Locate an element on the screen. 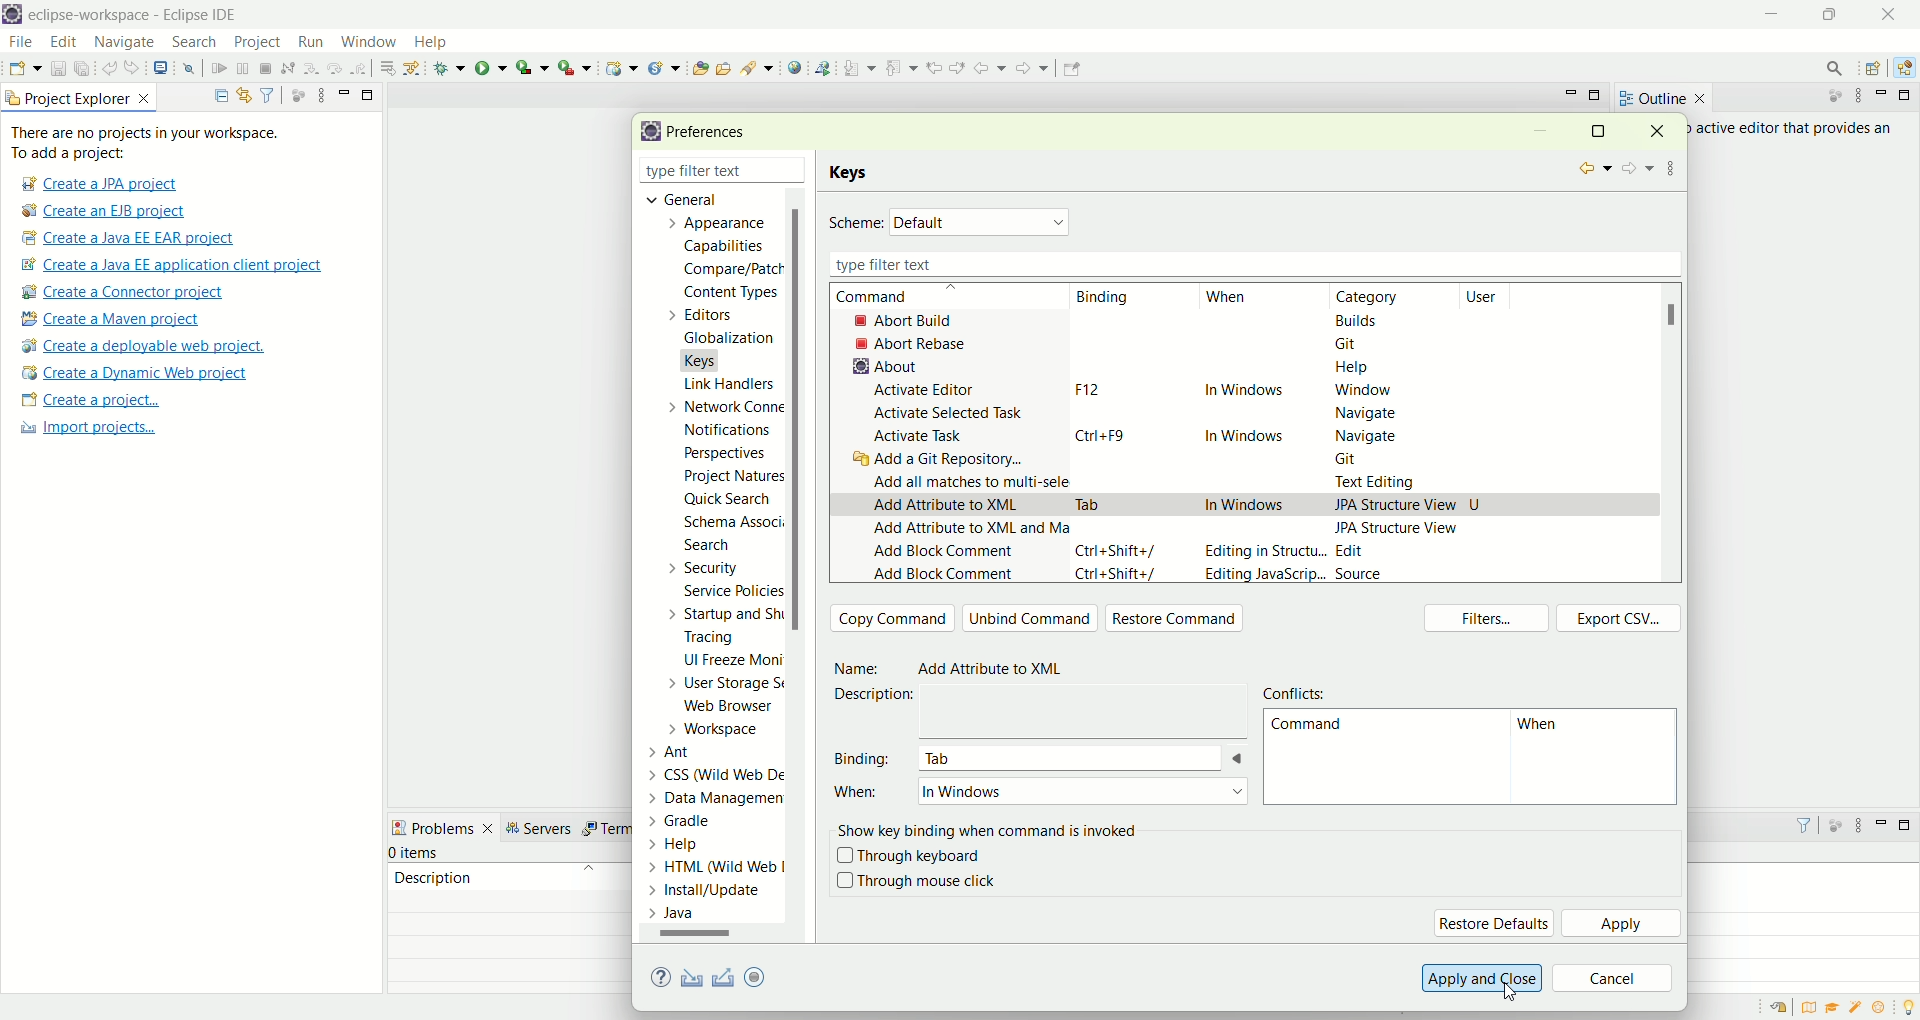 This screenshot has height=1020, width=1920. add a Git repository is located at coordinates (944, 461).